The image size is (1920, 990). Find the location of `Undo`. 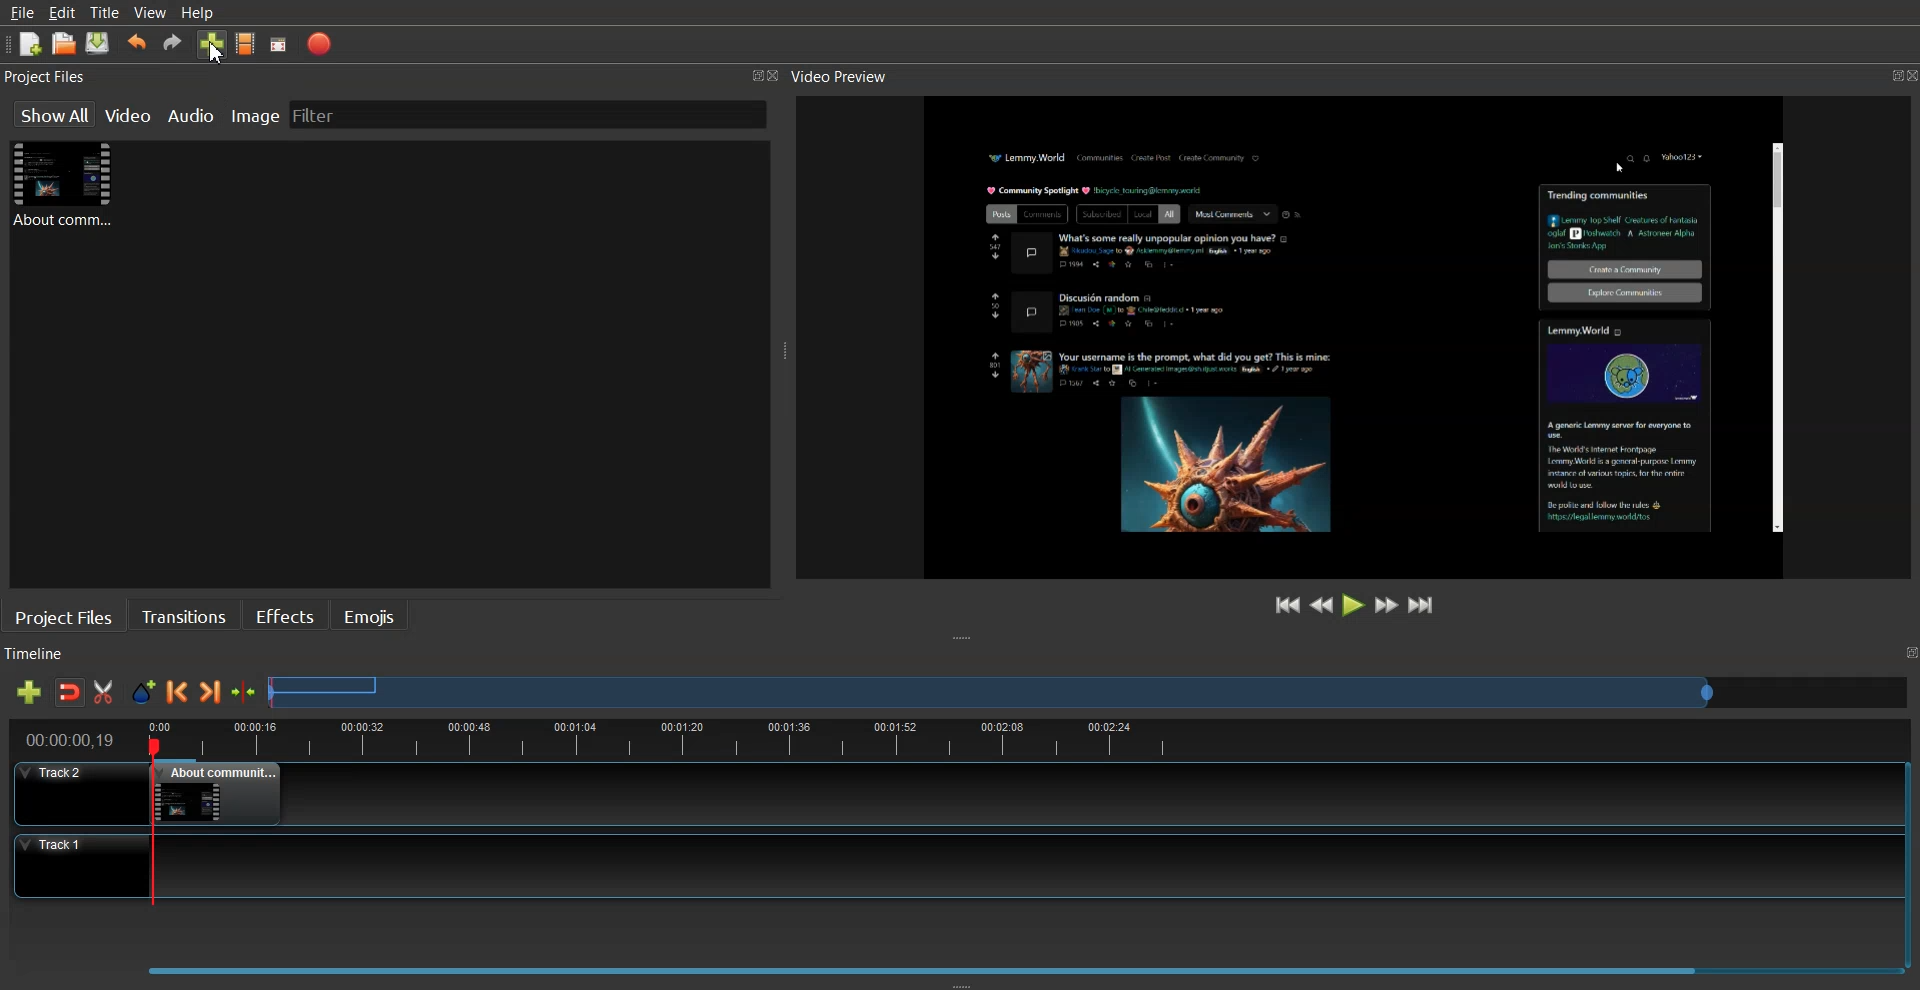

Undo is located at coordinates (137, 43).